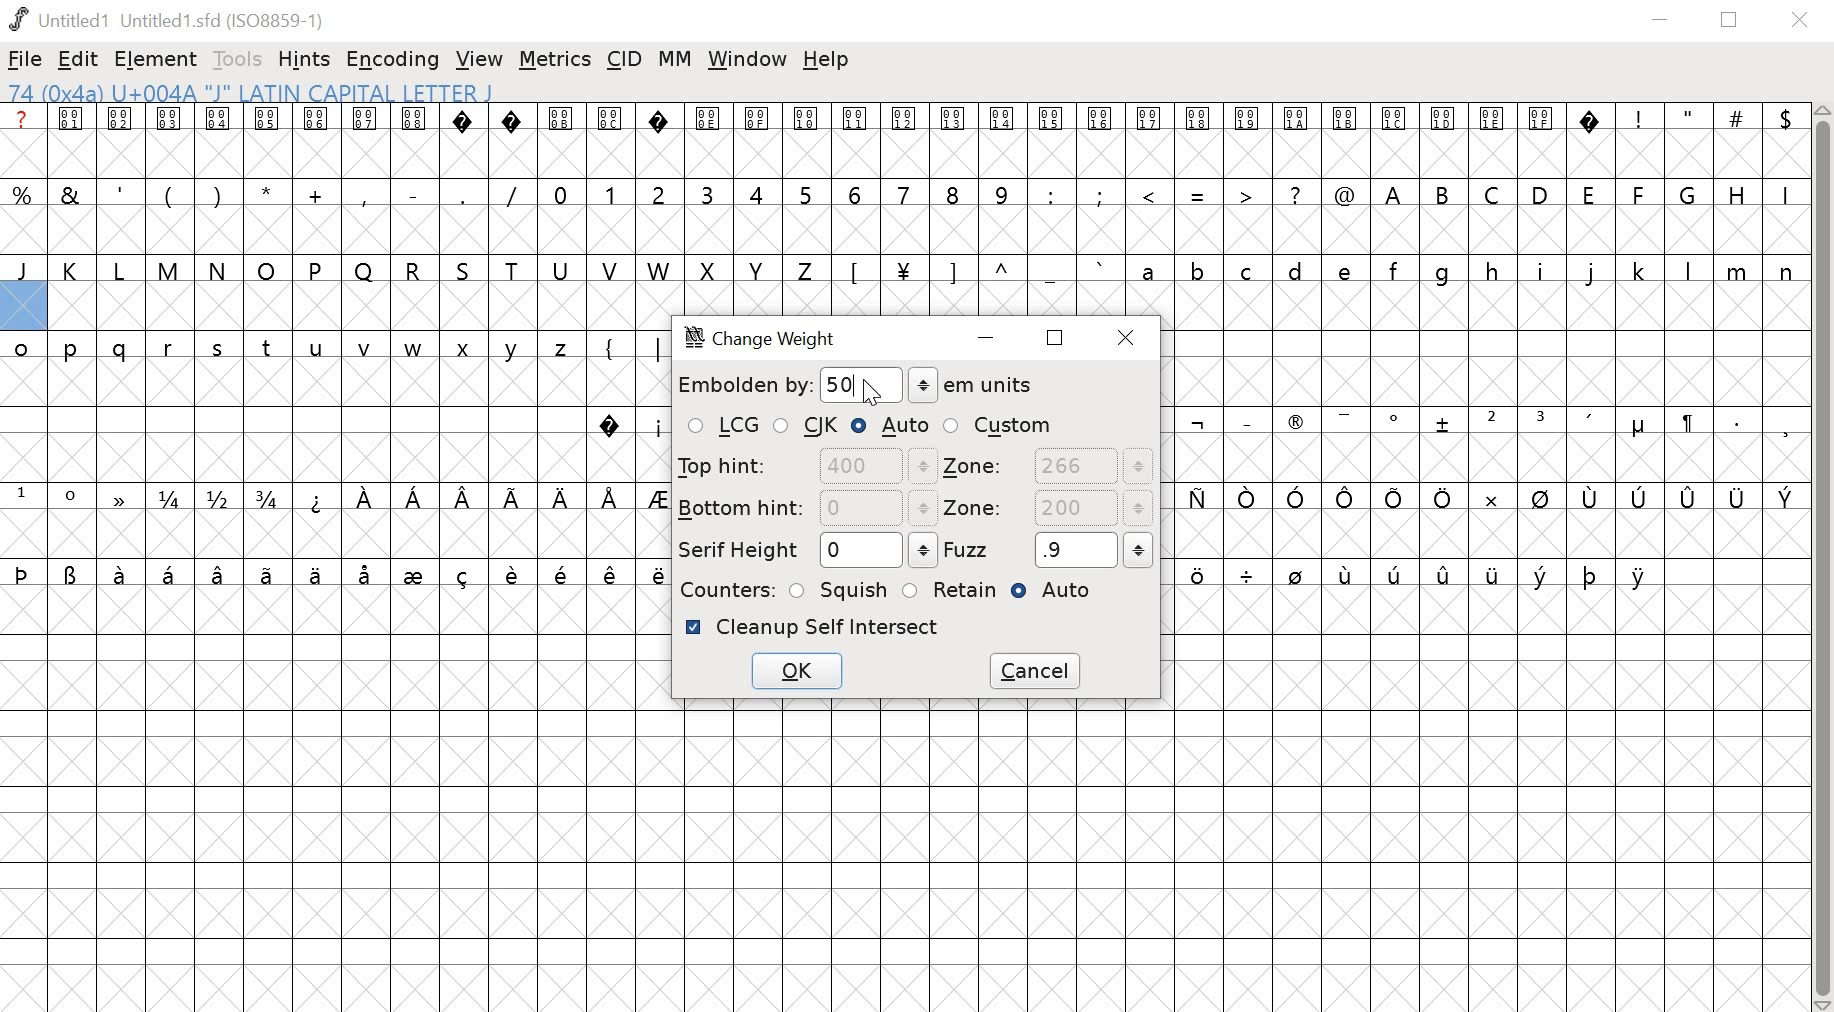 Image resolution: width=1834 pixels, height=1012 pixels. I want to click on ENCODING, so click(393, 60).